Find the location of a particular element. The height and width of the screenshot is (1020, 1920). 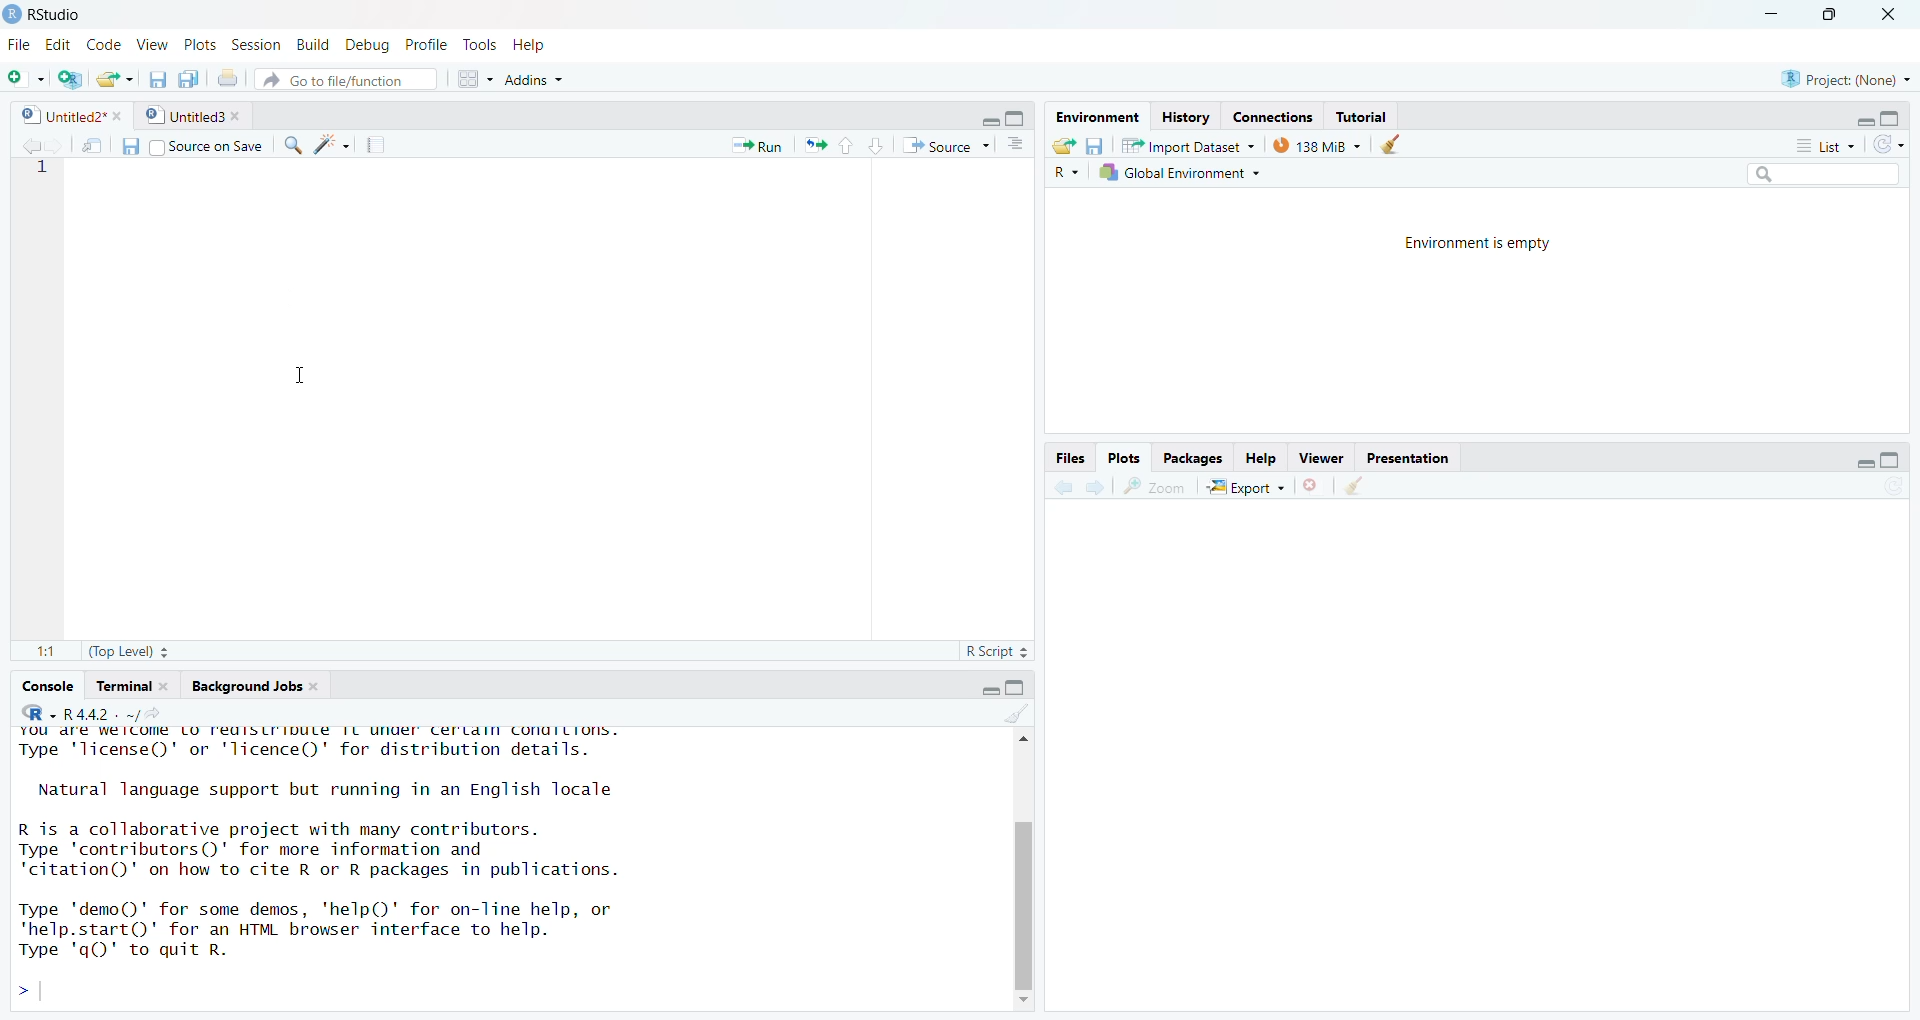

forward /backward is located at coordinates (1075, 487).